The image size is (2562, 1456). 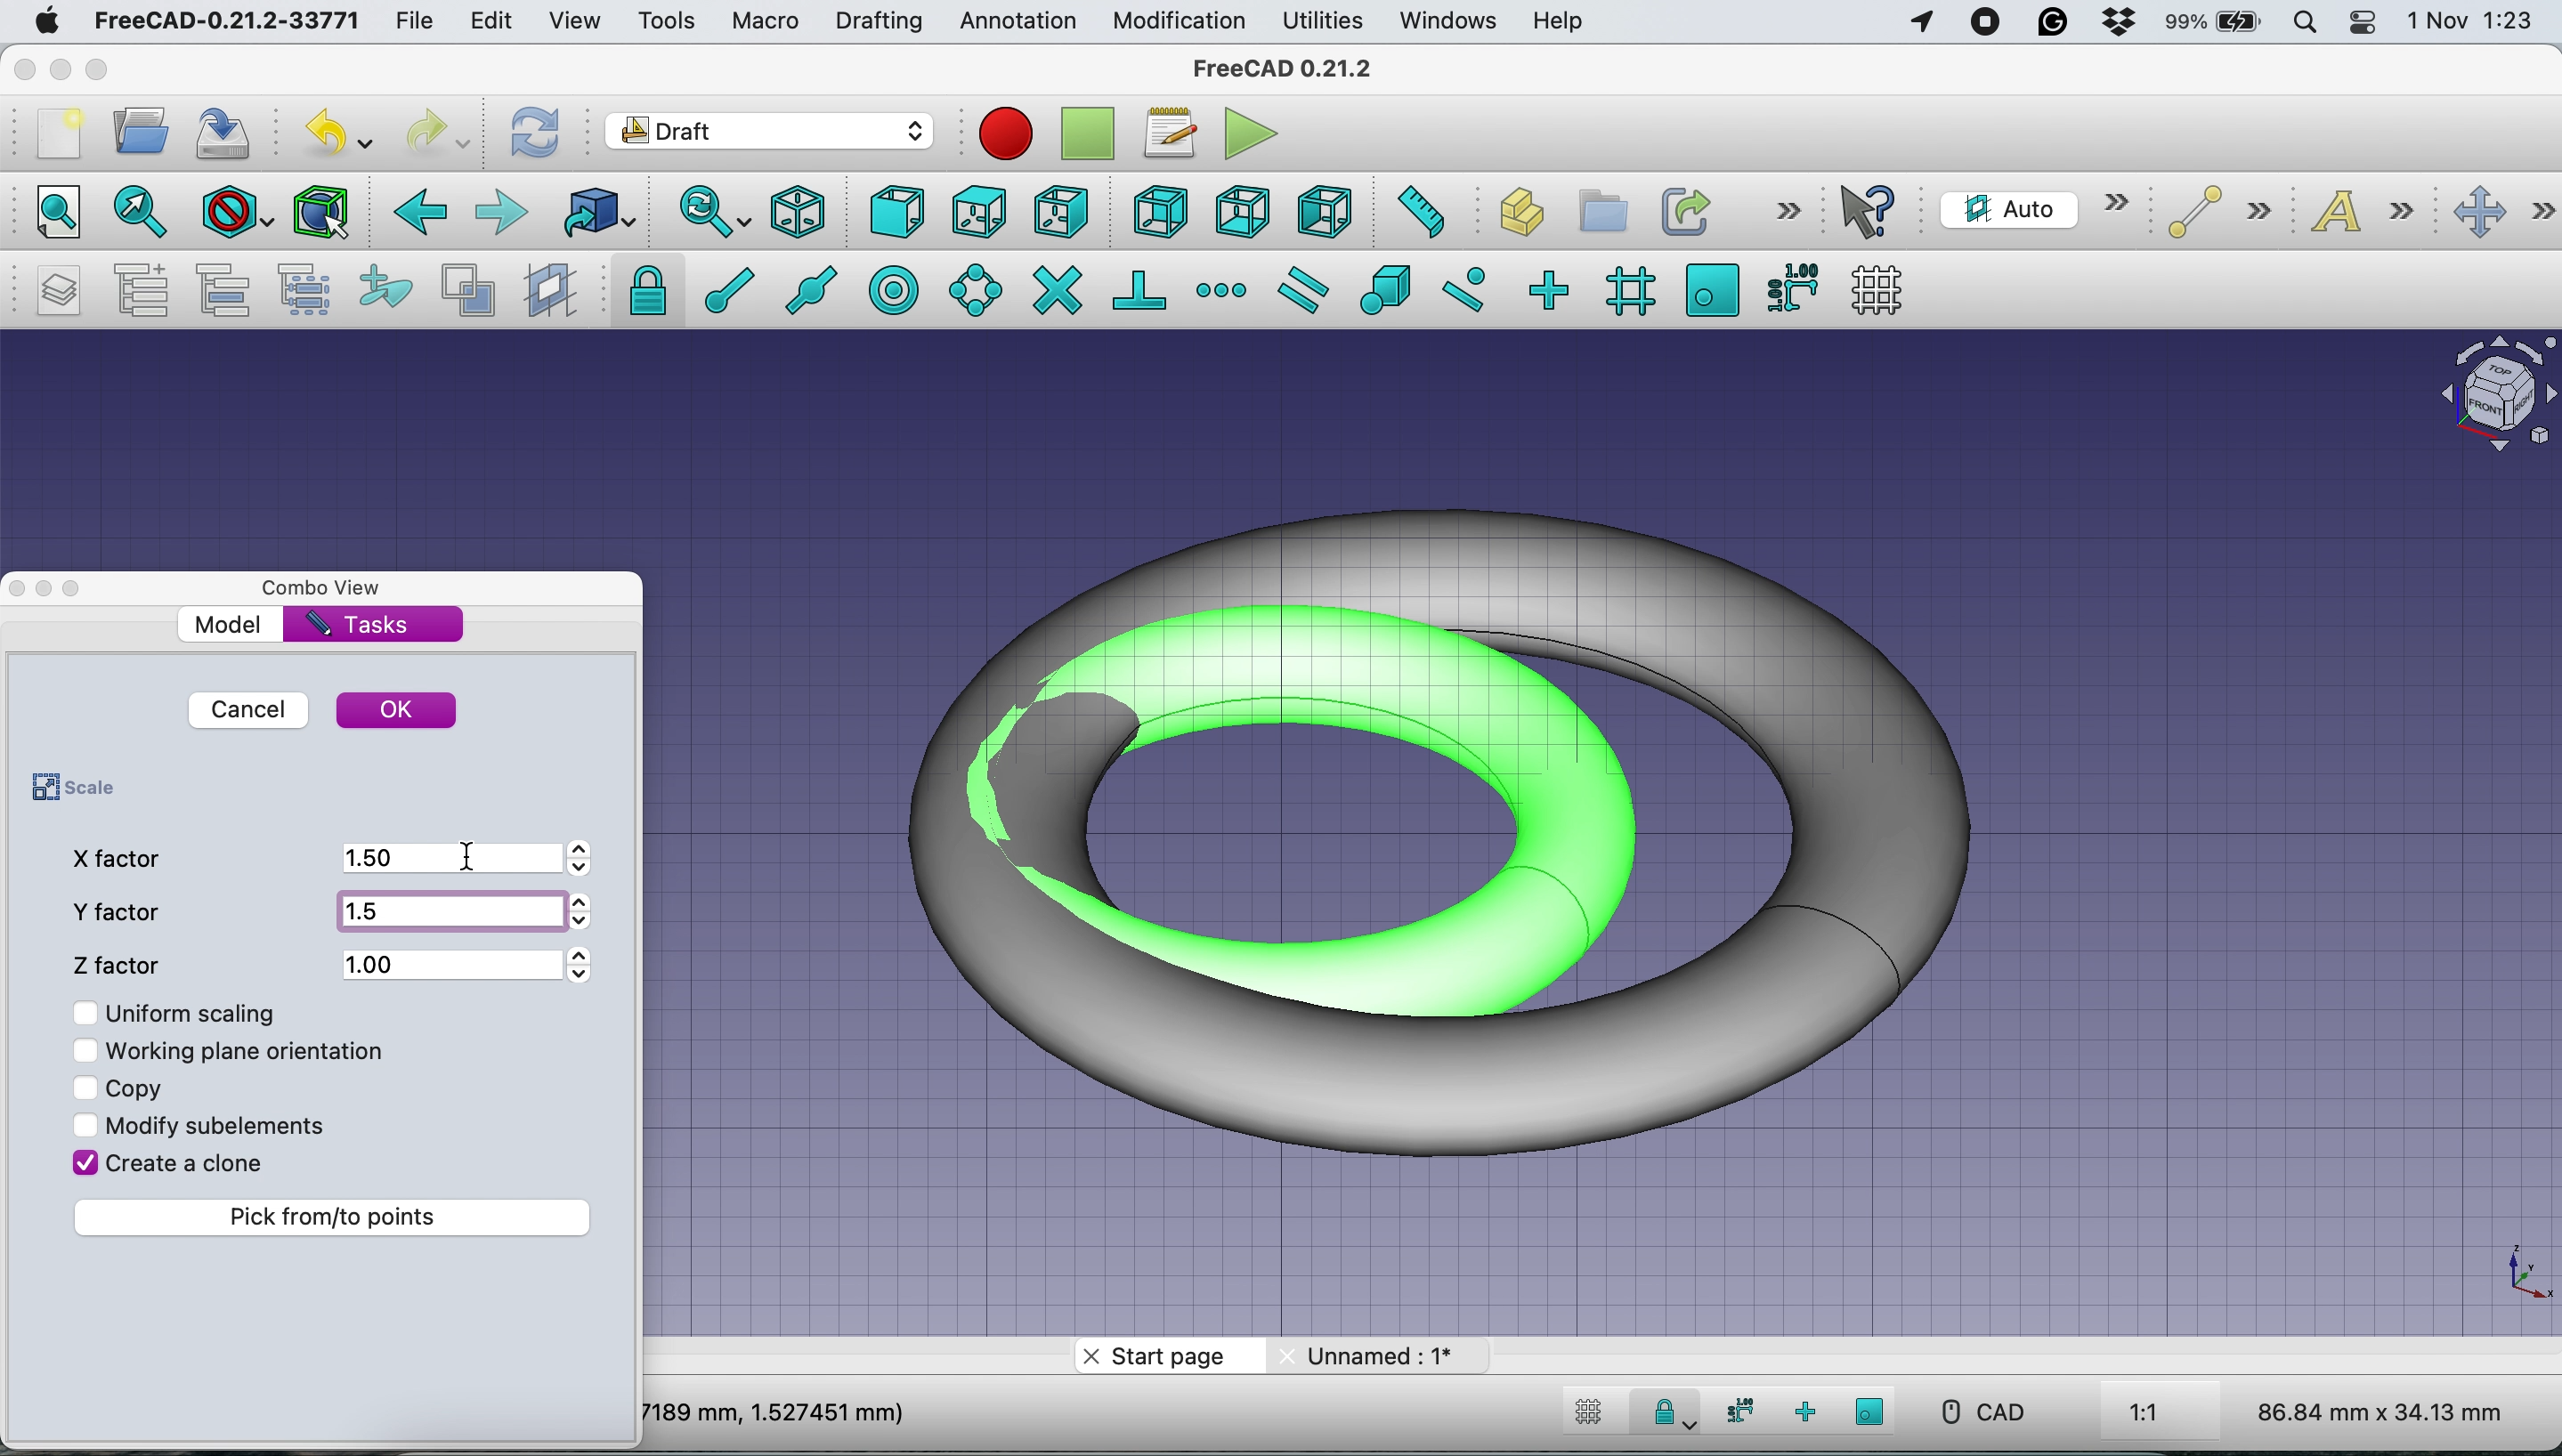 What do you see at coordinates (199, 1013) in the screenshot?
I see `uniform scaling` at bounding box center [199, 1013].